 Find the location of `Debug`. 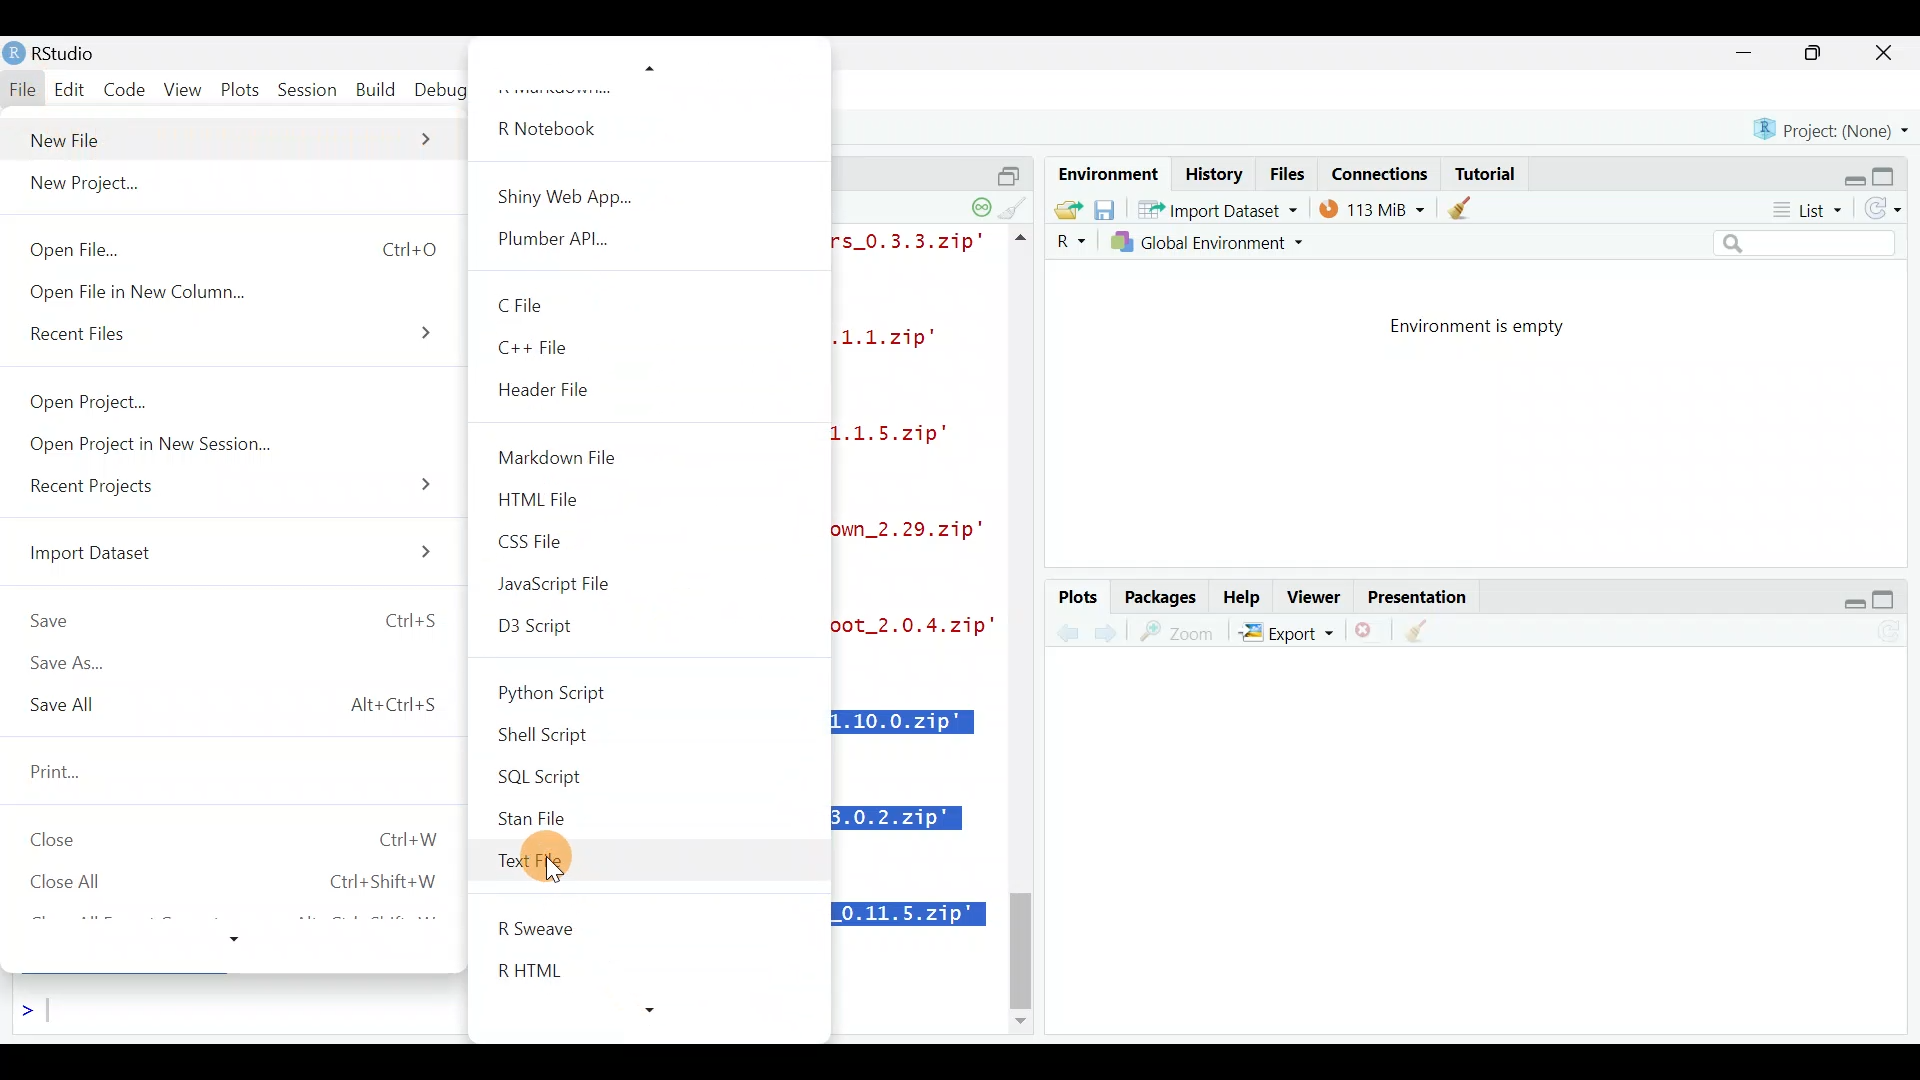

Debug is located at coordinates (439, 91).